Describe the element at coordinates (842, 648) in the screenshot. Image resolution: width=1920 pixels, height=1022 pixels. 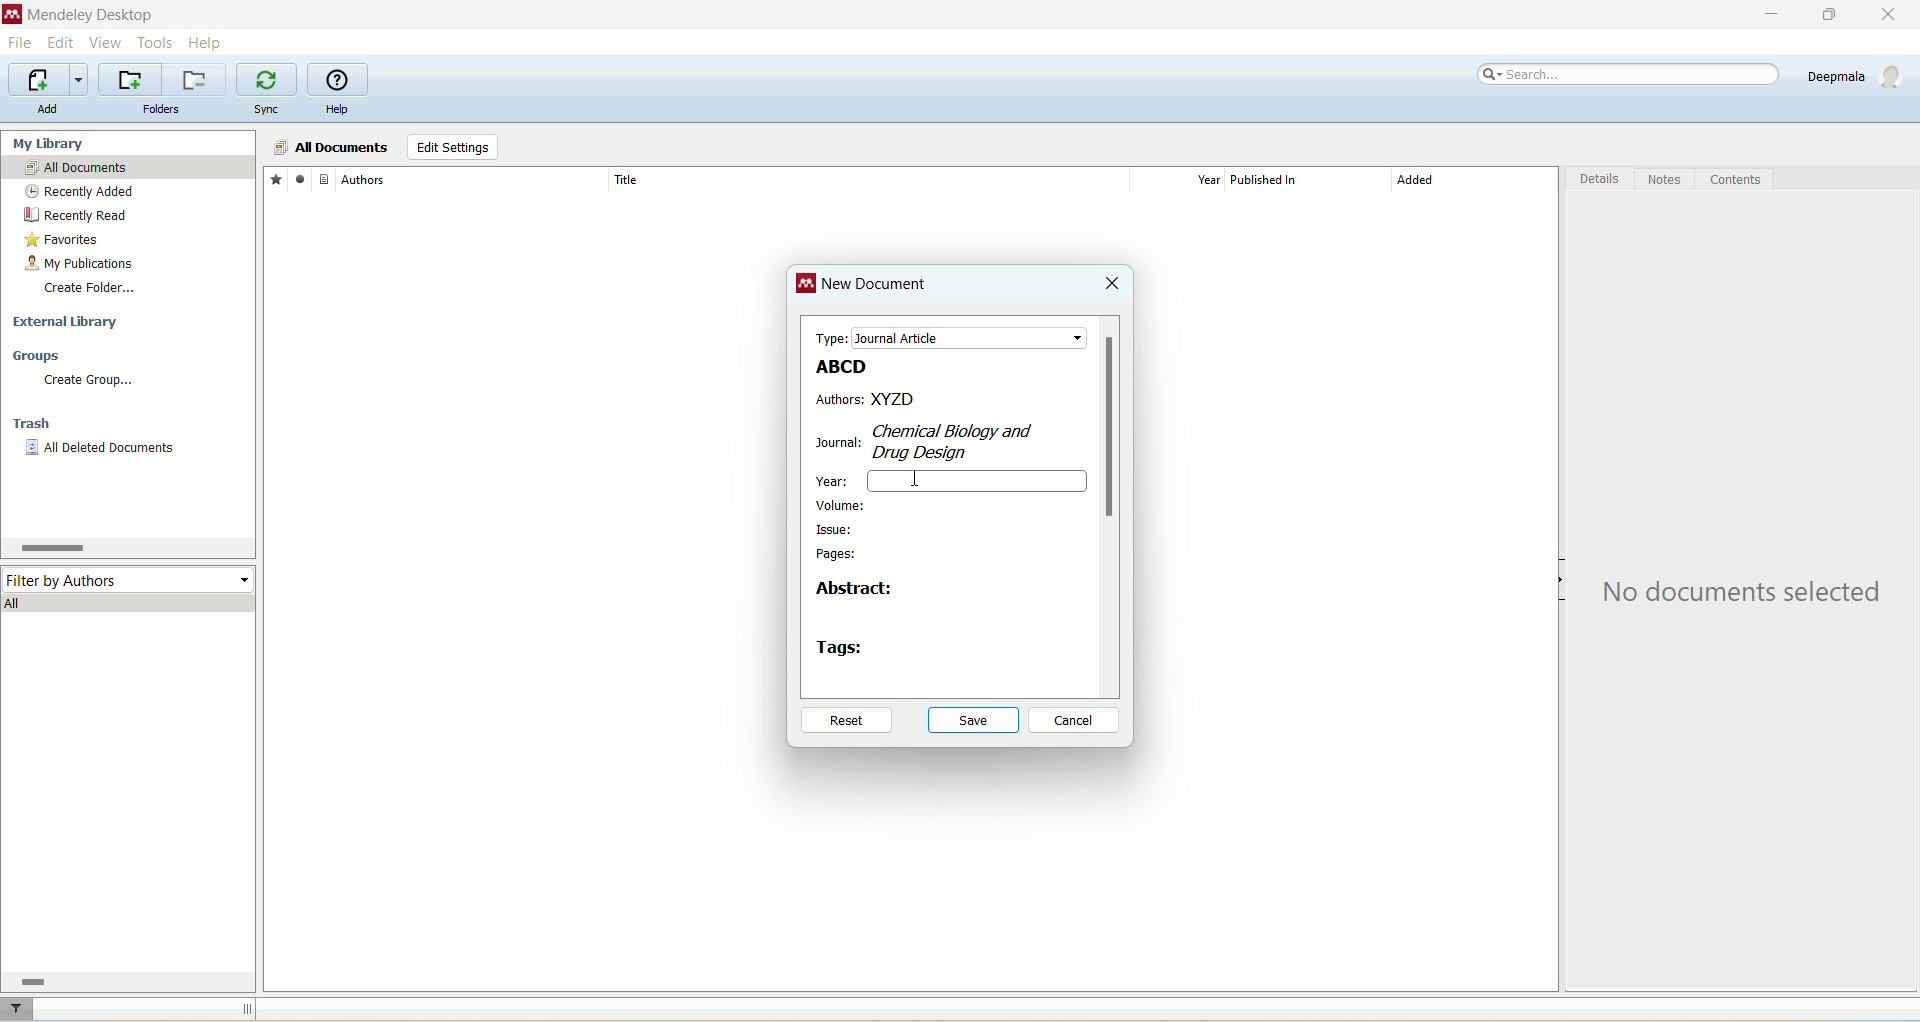
I see `tags` at that location.